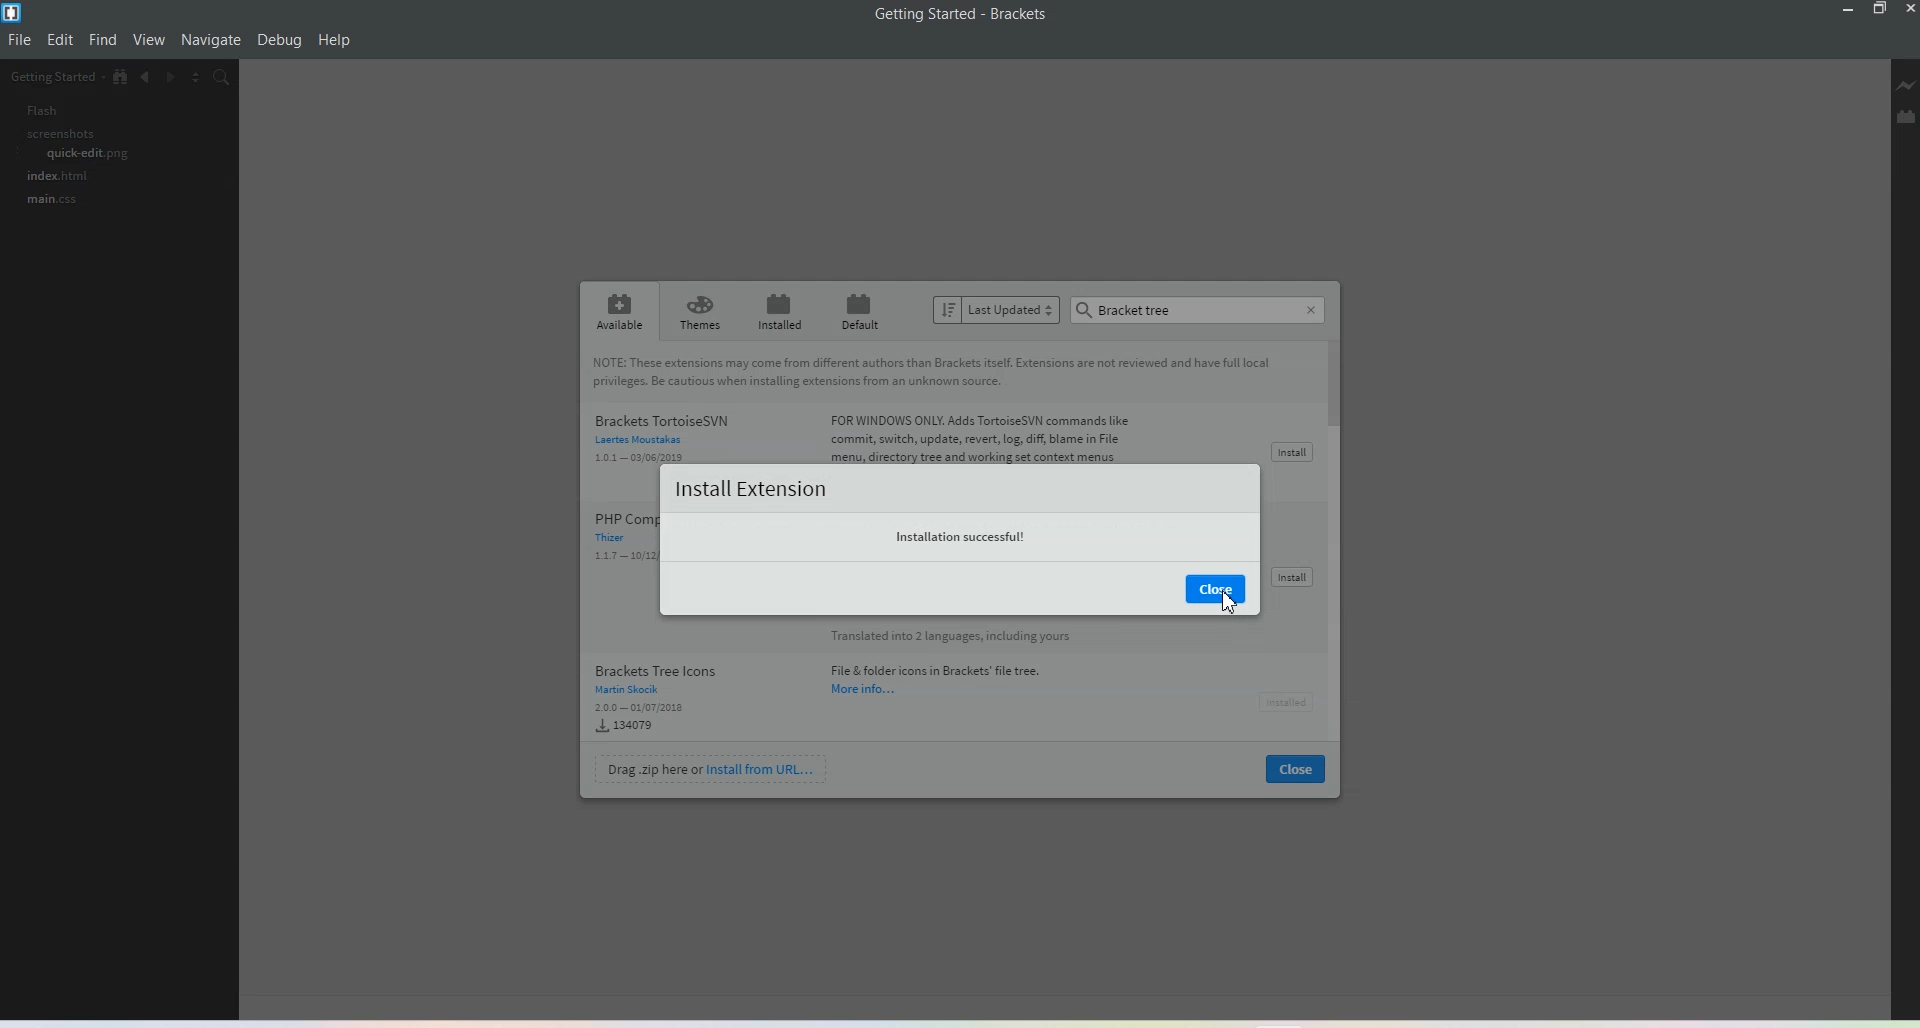  Describe the element at coordinates (997, 310) in the screenshot. I see `Sort Last Update` at that location.